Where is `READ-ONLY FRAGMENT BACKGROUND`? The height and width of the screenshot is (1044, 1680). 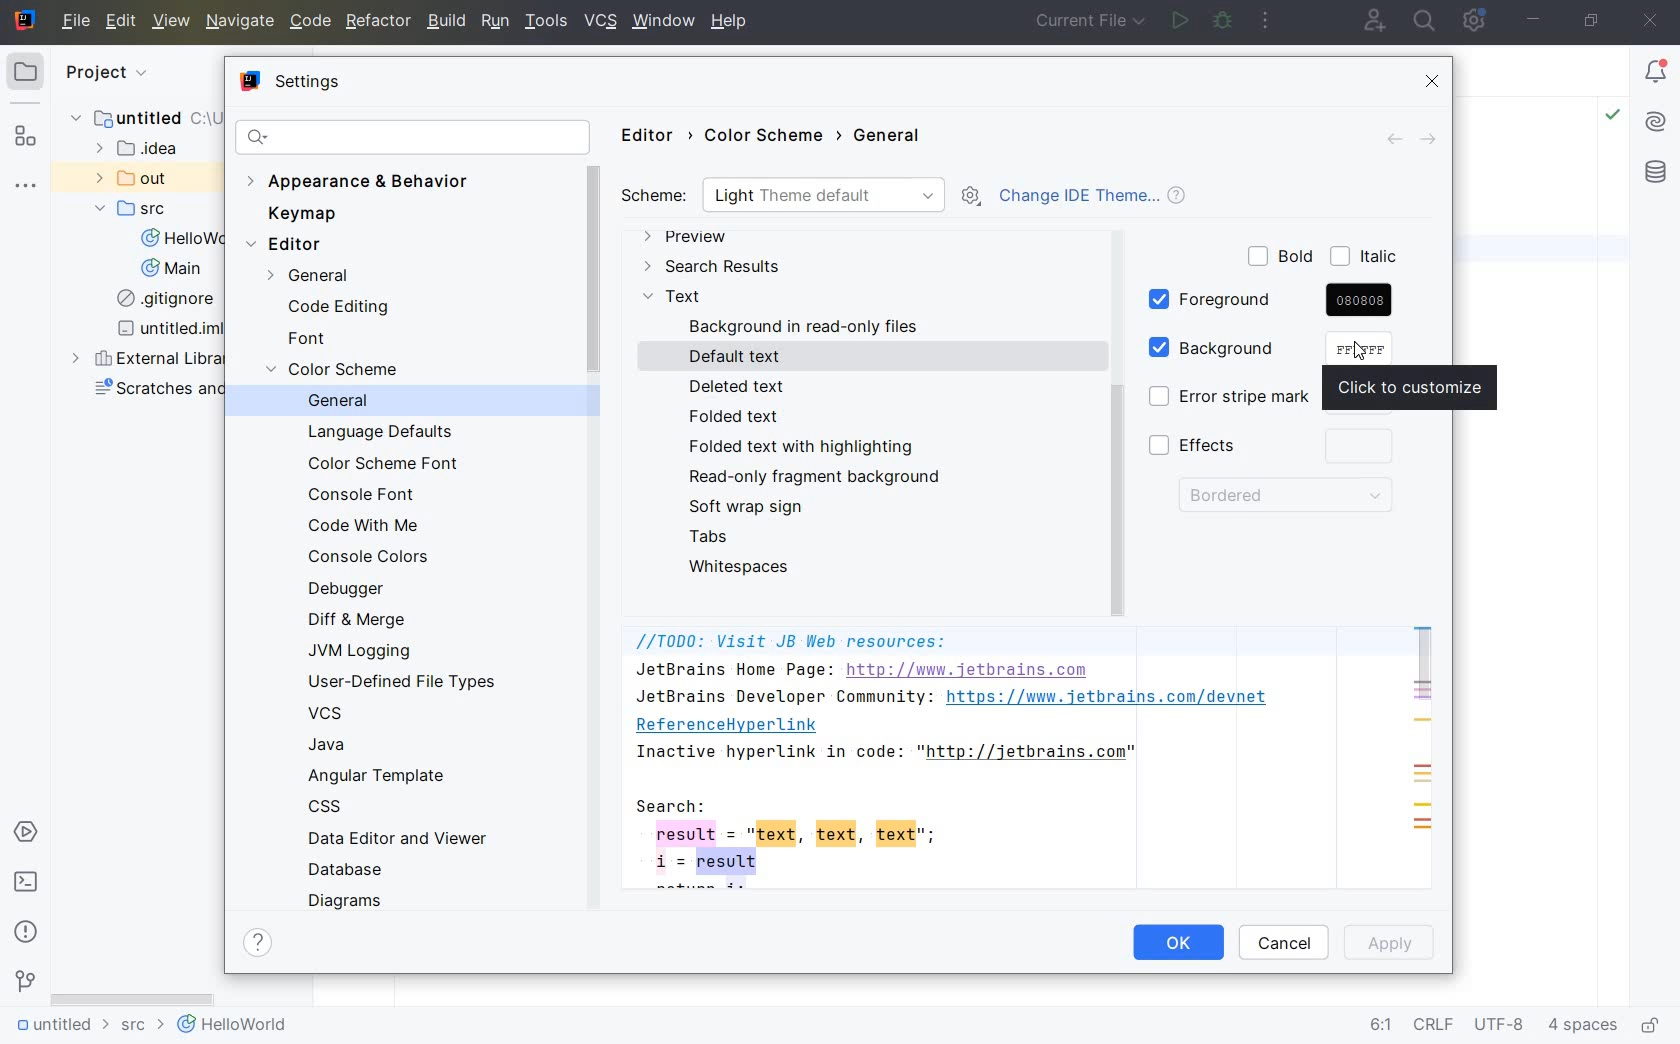
READ-ONLY FRAGMENT BACKGROUND is located at coordinates (811, 477).